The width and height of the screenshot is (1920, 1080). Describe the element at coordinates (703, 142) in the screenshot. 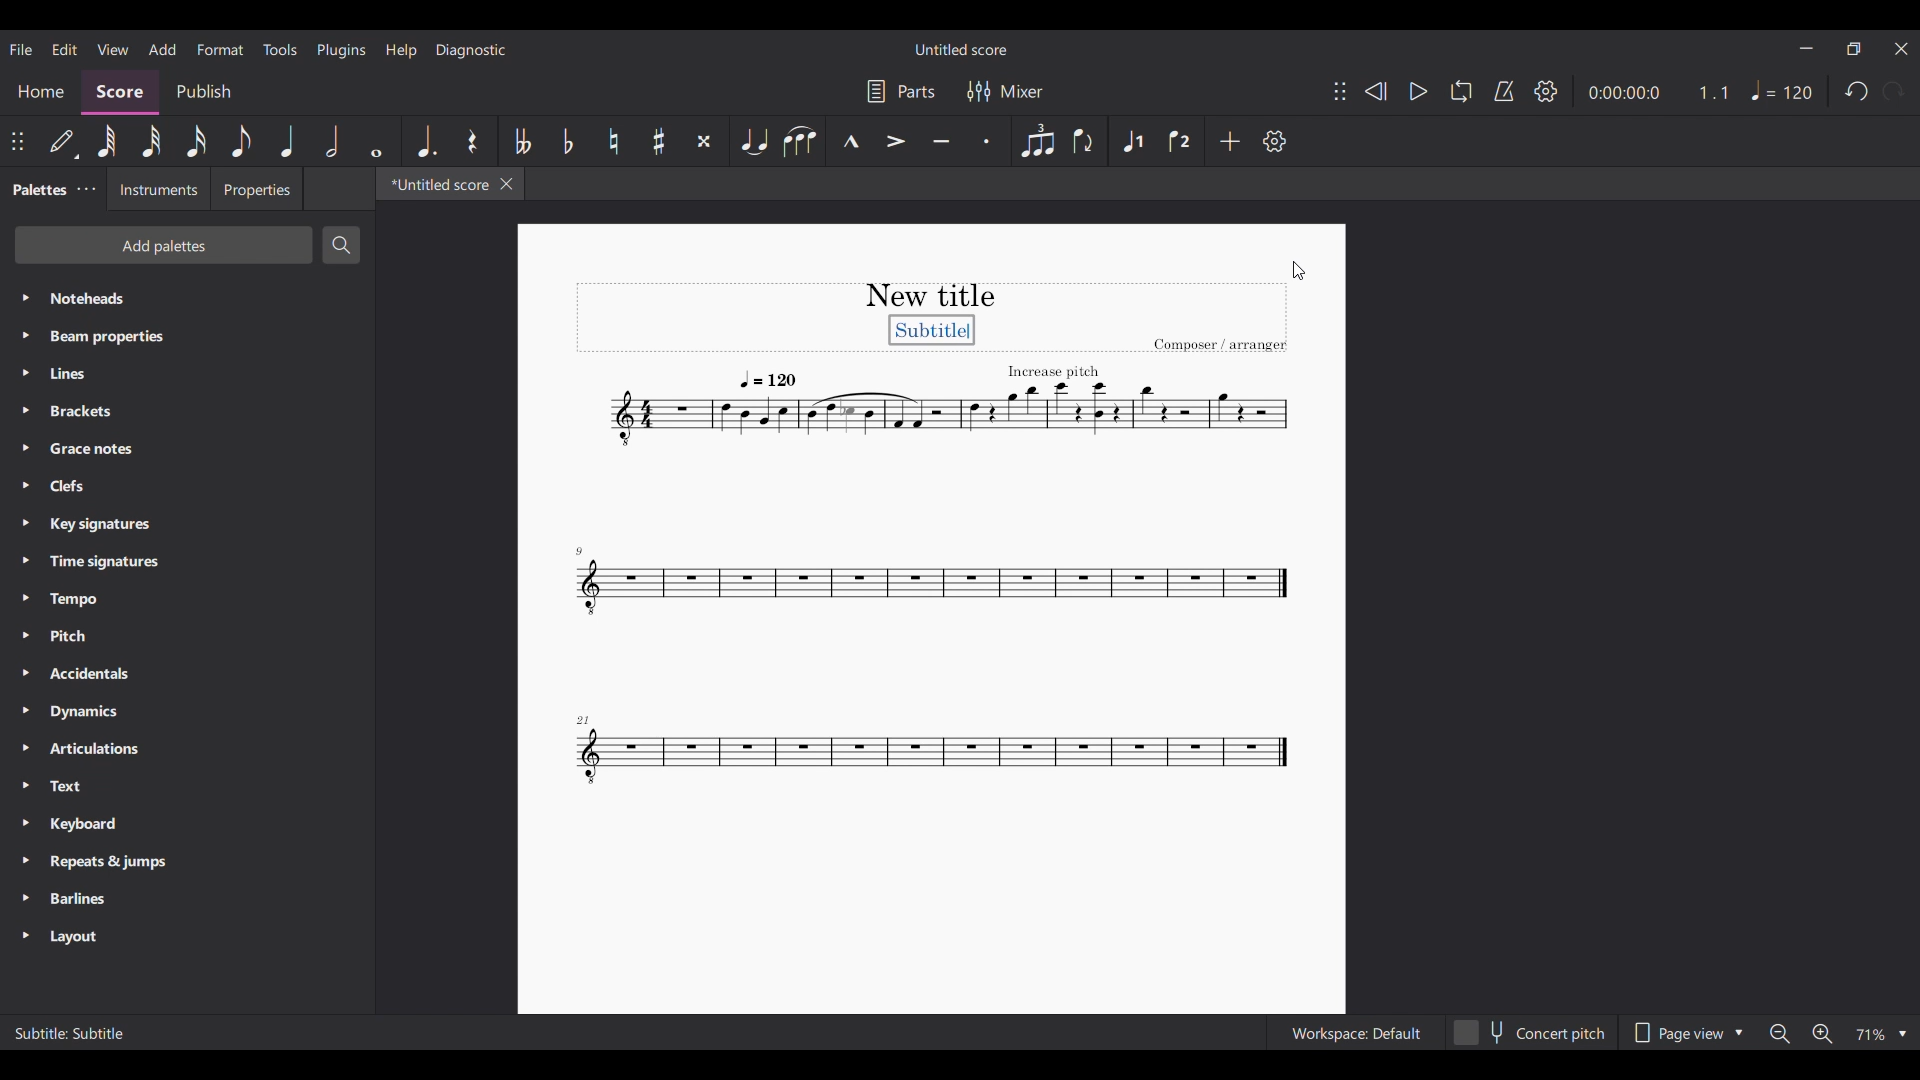

I see `Toggle double sharp` at that location.